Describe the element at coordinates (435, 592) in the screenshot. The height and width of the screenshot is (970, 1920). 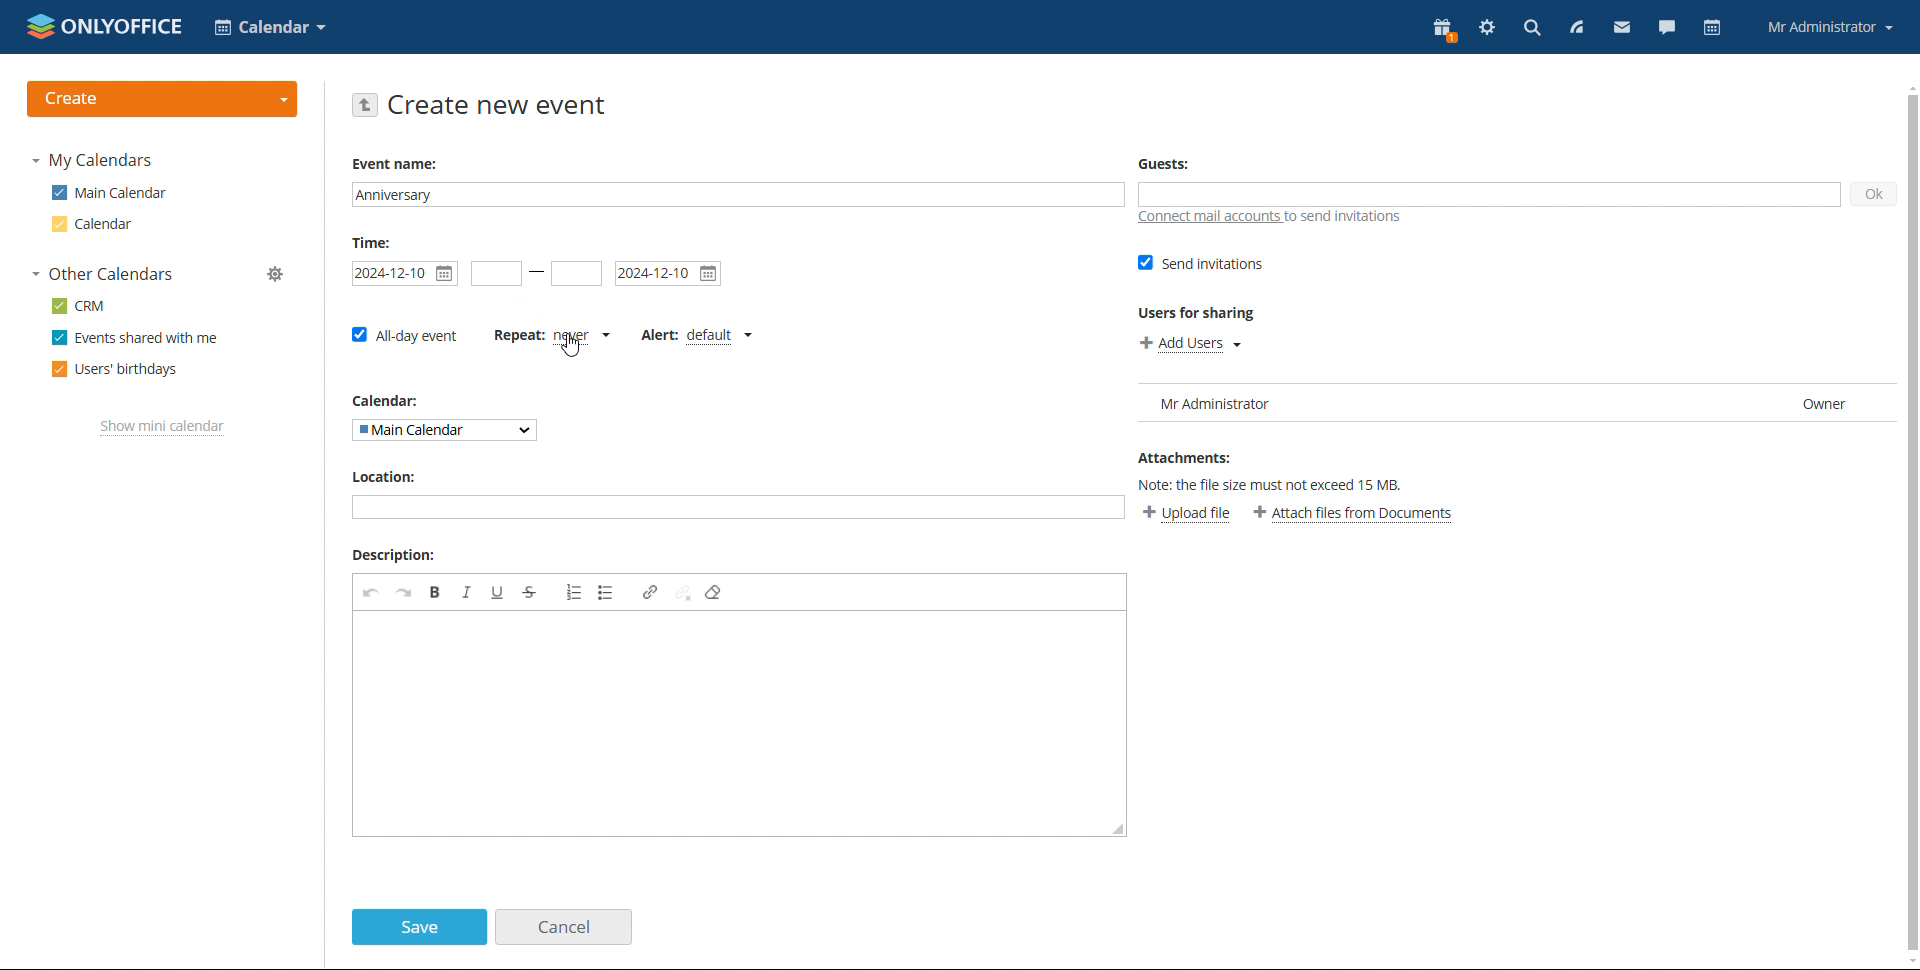
I see `bold` at that location.